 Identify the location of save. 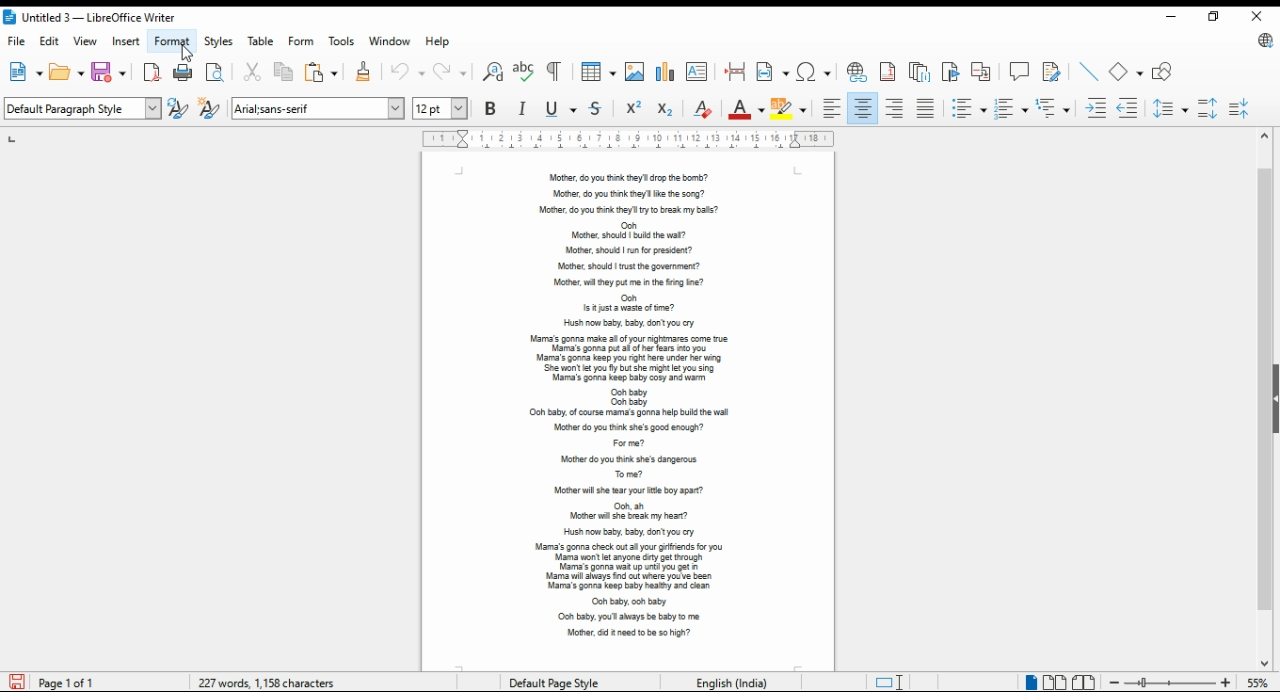
(110, 71).